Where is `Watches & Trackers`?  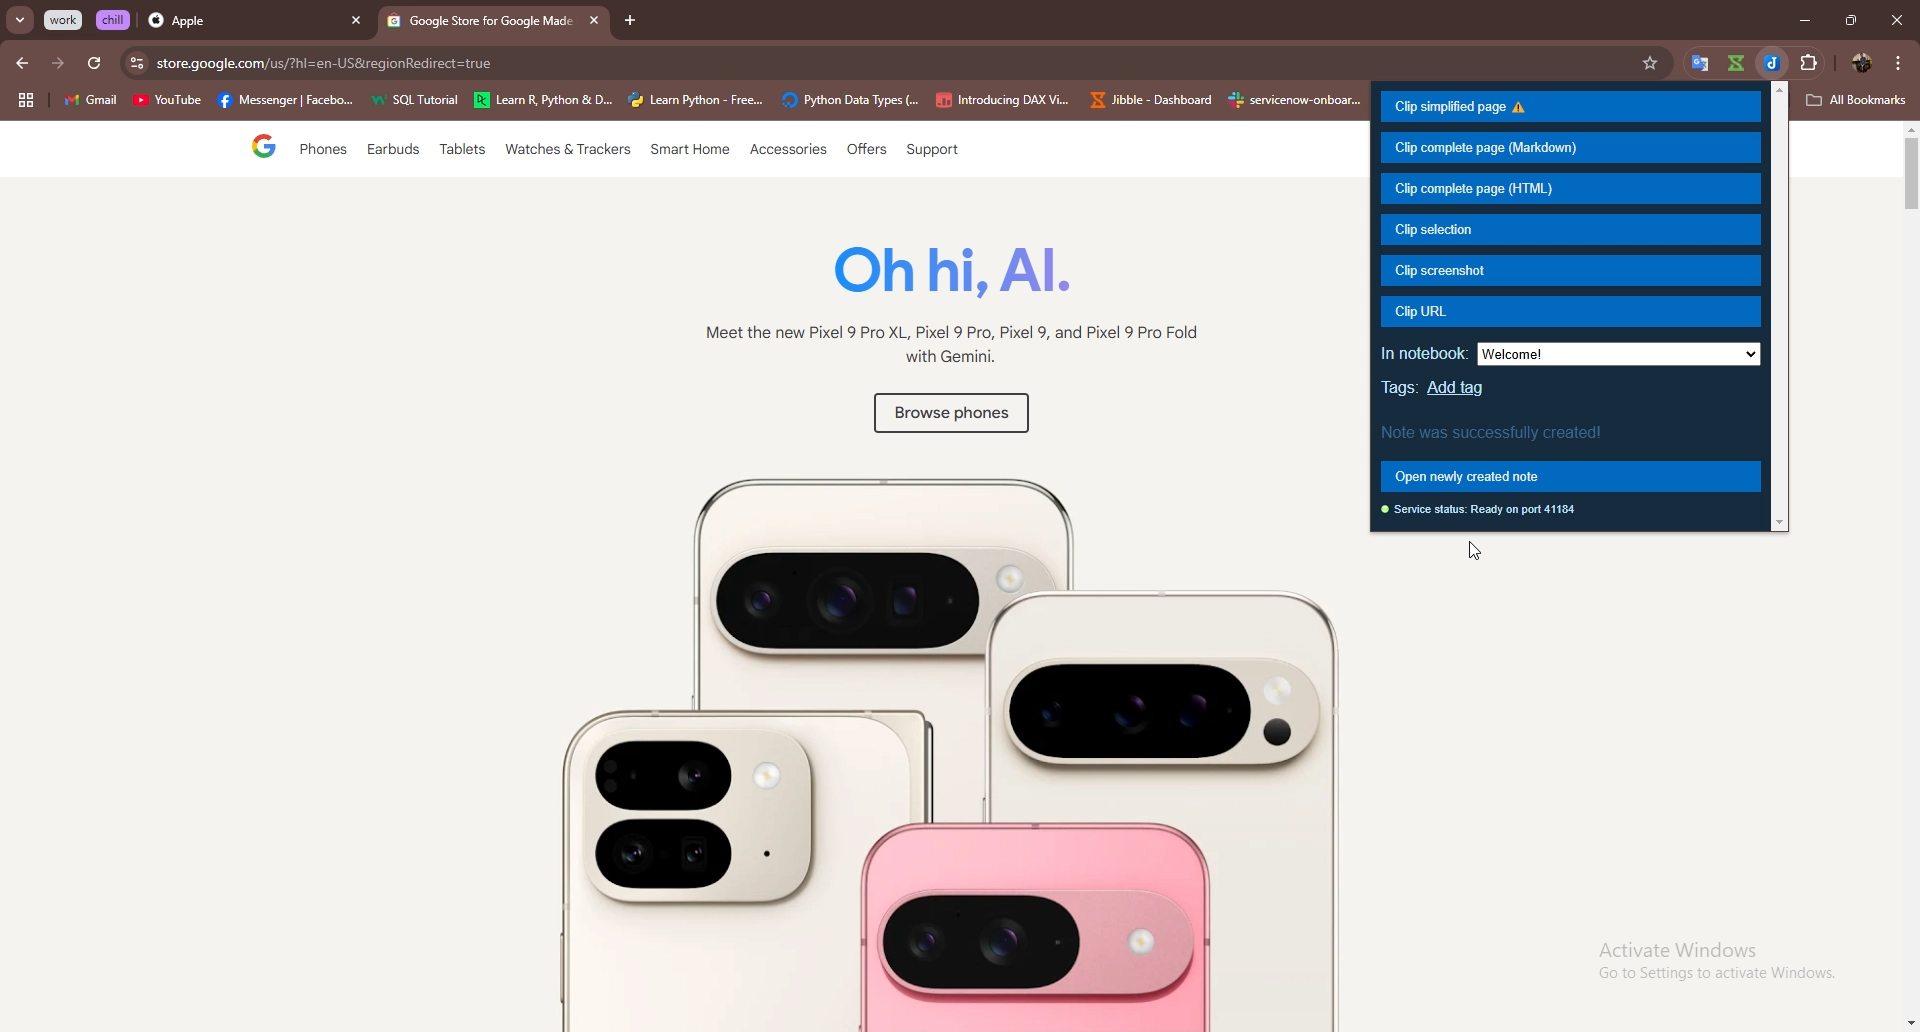 Watches & Trackers is located at coordinates (570, 151).